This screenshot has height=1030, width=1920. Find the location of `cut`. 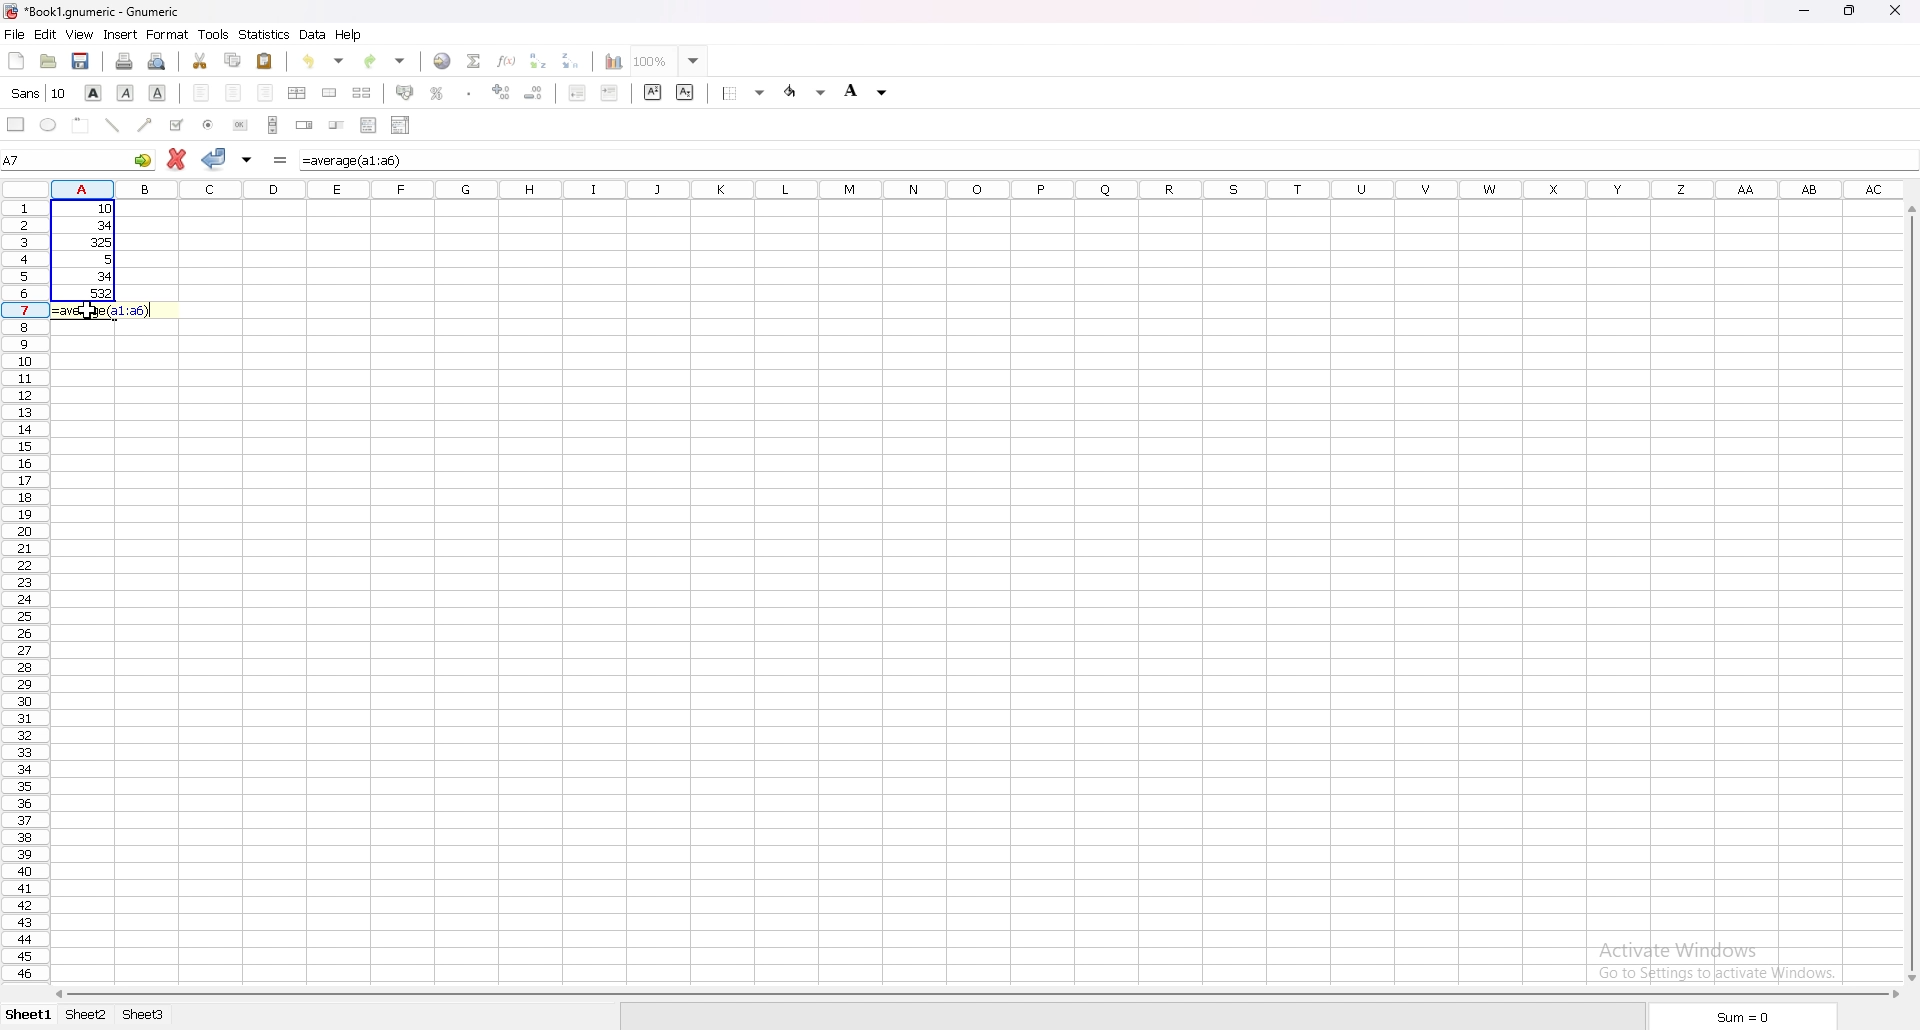

cut is located at coordinates (200, 61).